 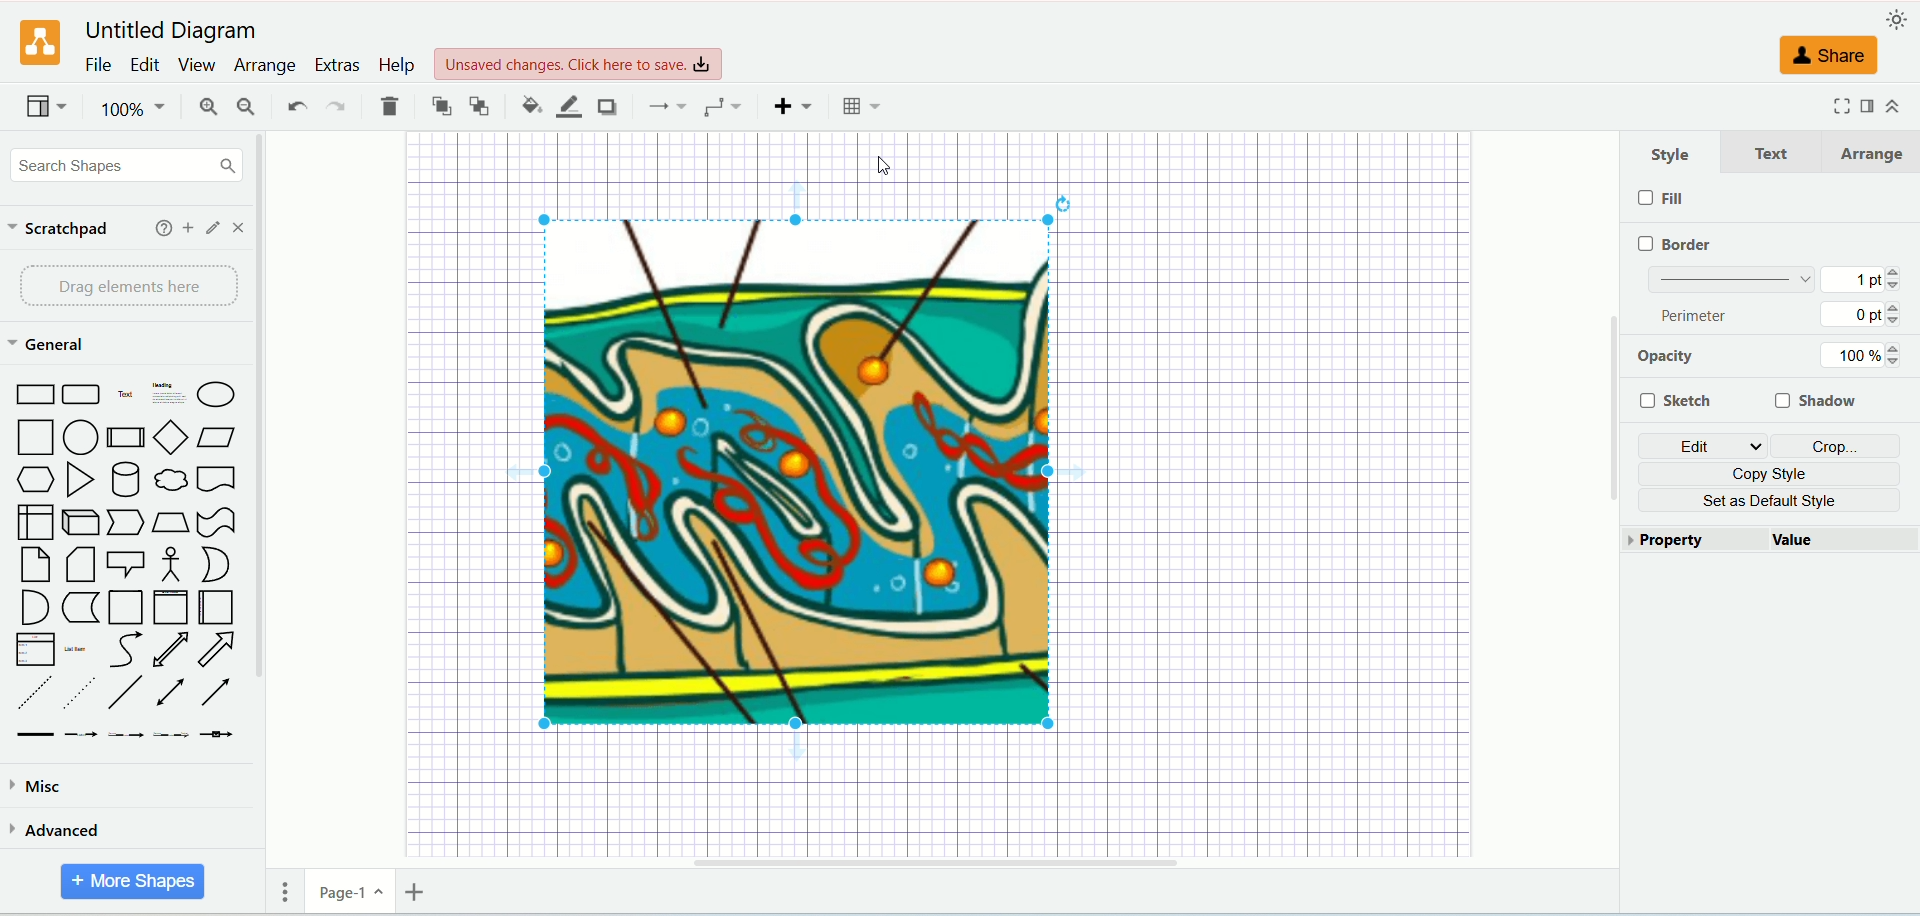 What do you see at coordinates (37, 481) in the screenshot?
I see `Hexagon` at bounding box center [37, 481].